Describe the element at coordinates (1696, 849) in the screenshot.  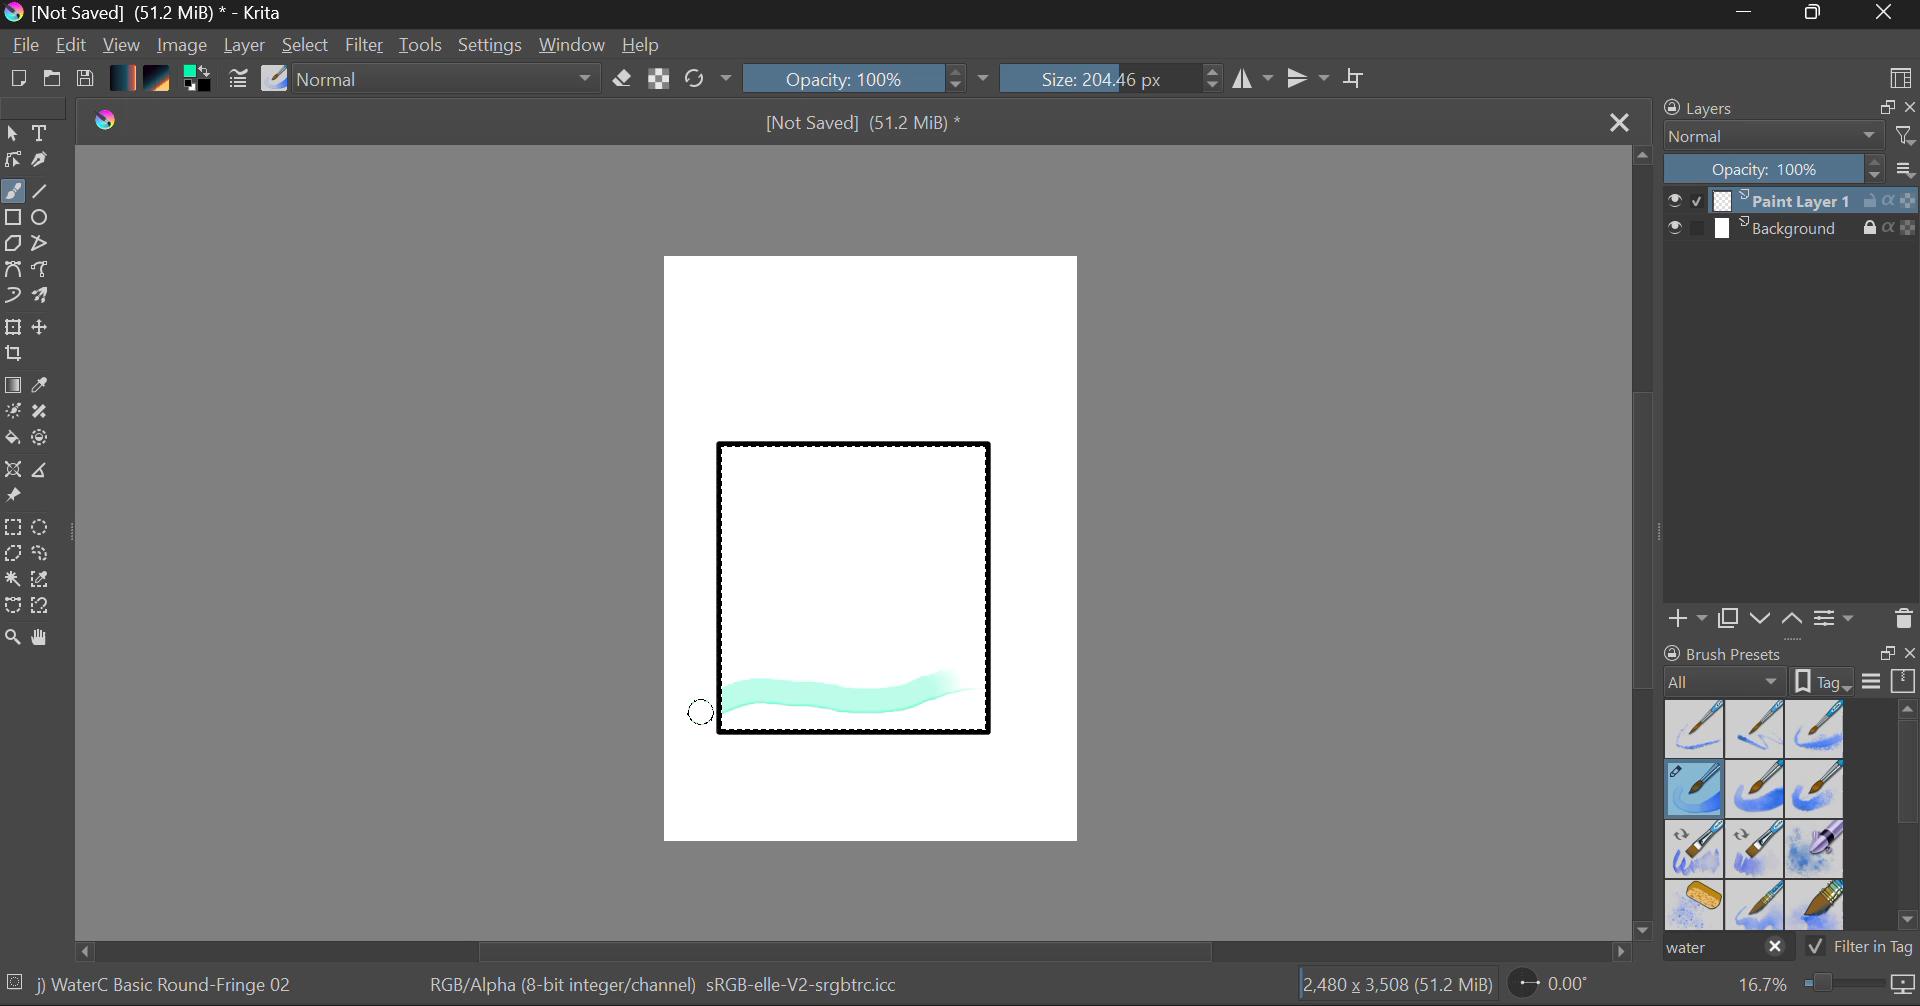
I see `Water C - Grain Tilt` at that location.